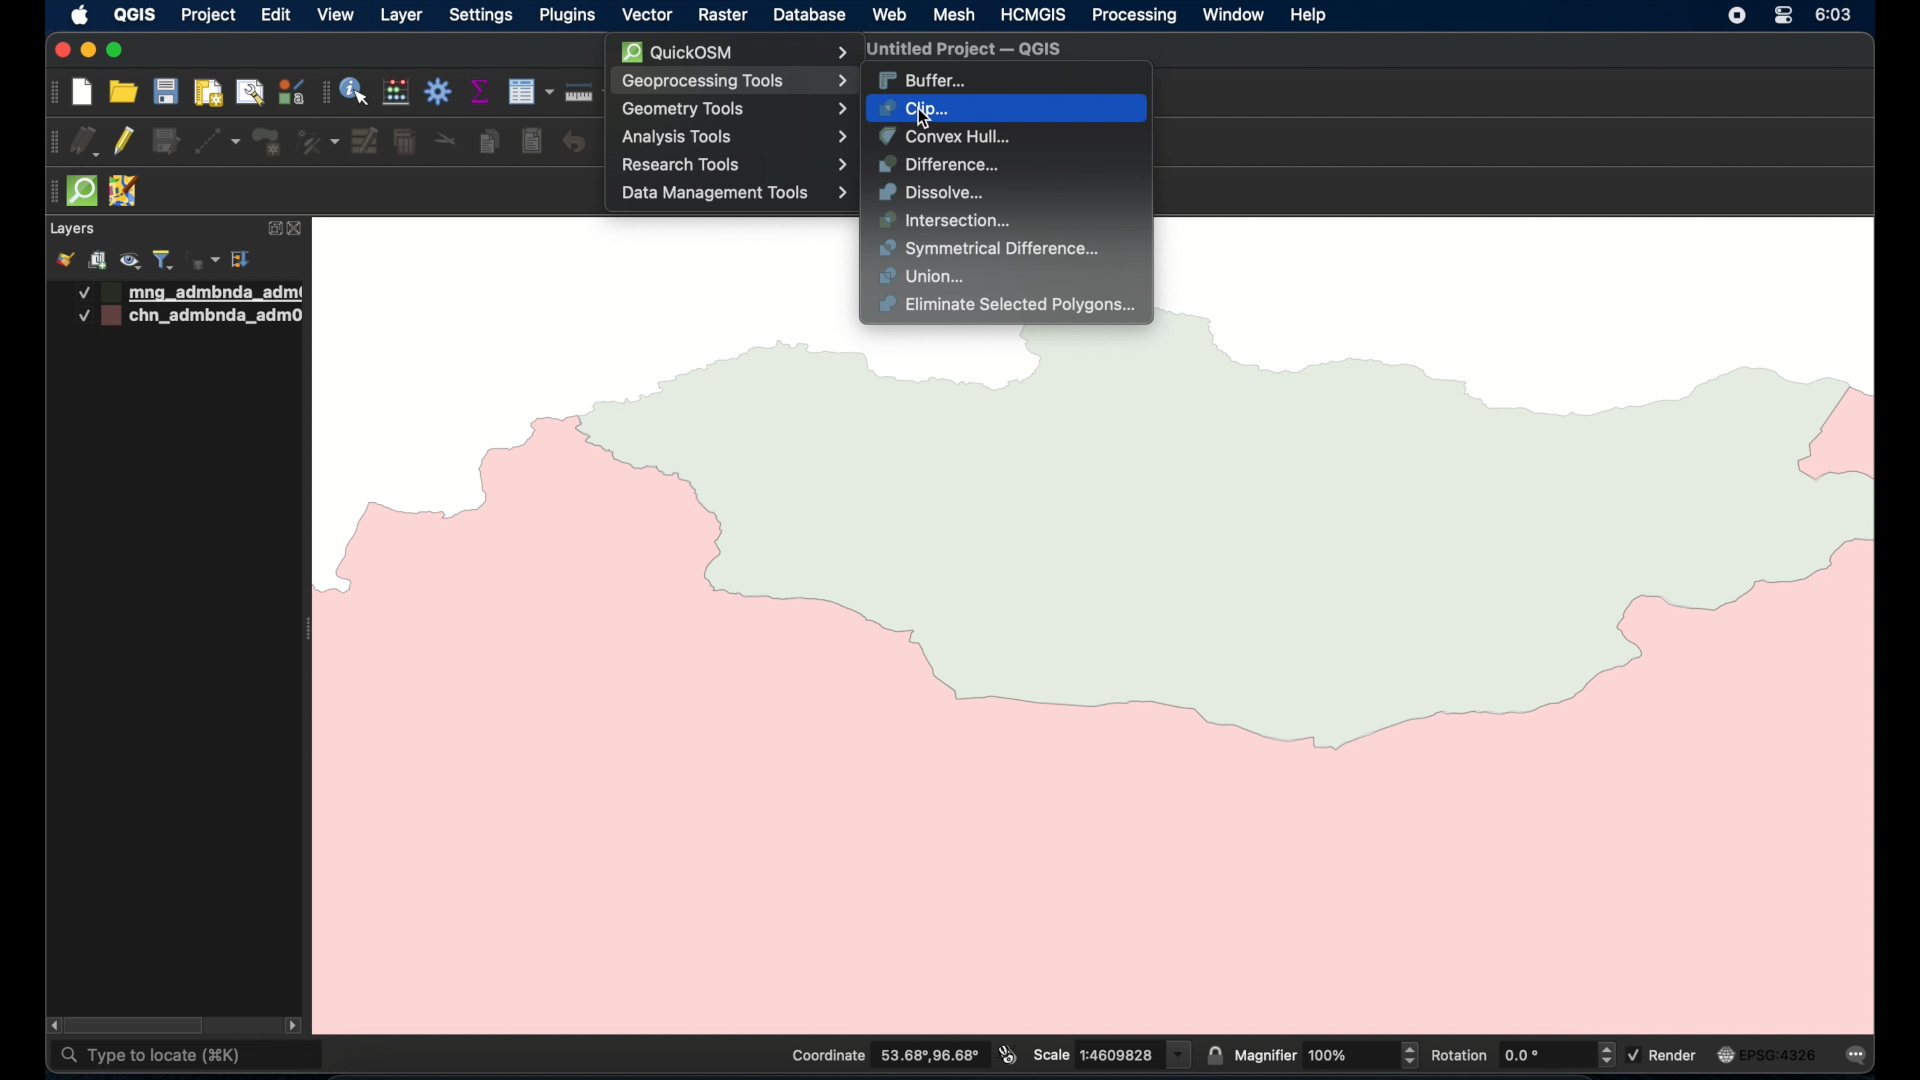 The image size is (1920, 1080). I want to click on processing, so click(1135, 17).